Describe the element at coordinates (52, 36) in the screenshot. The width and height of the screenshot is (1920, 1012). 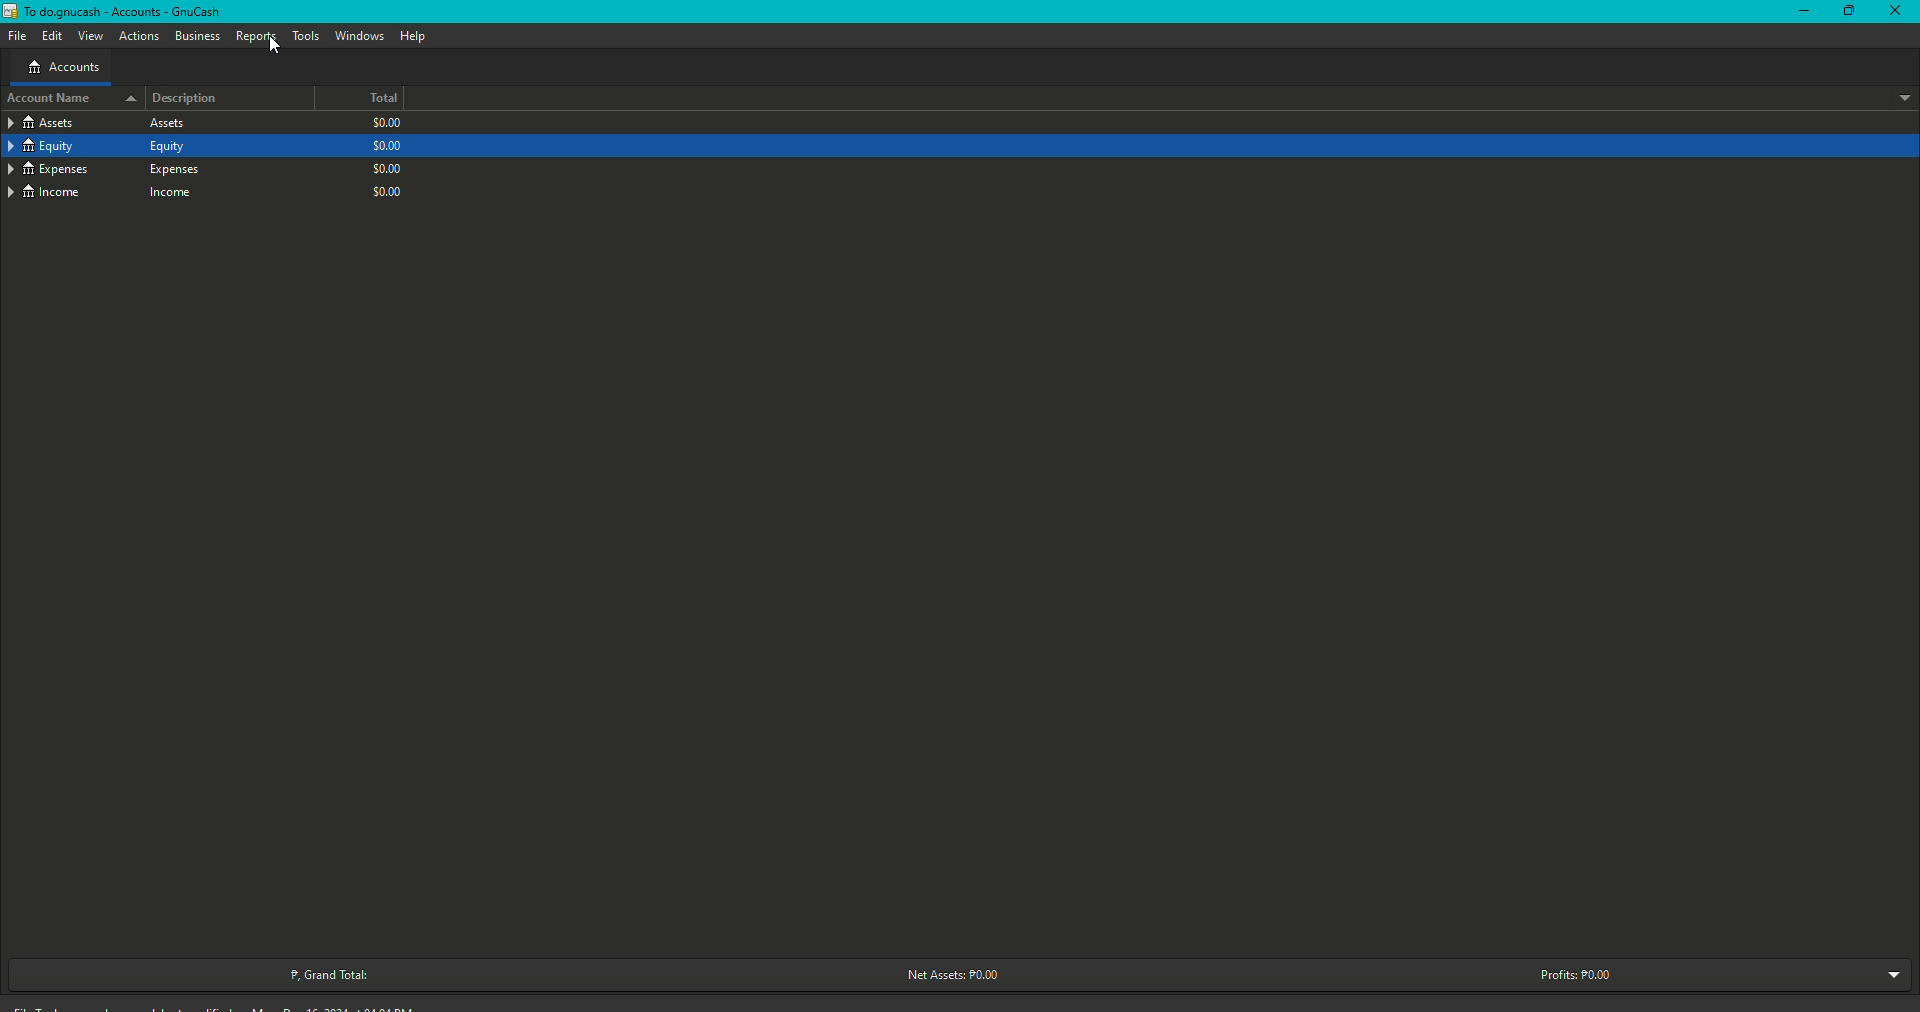
I see `Edit` at that location.